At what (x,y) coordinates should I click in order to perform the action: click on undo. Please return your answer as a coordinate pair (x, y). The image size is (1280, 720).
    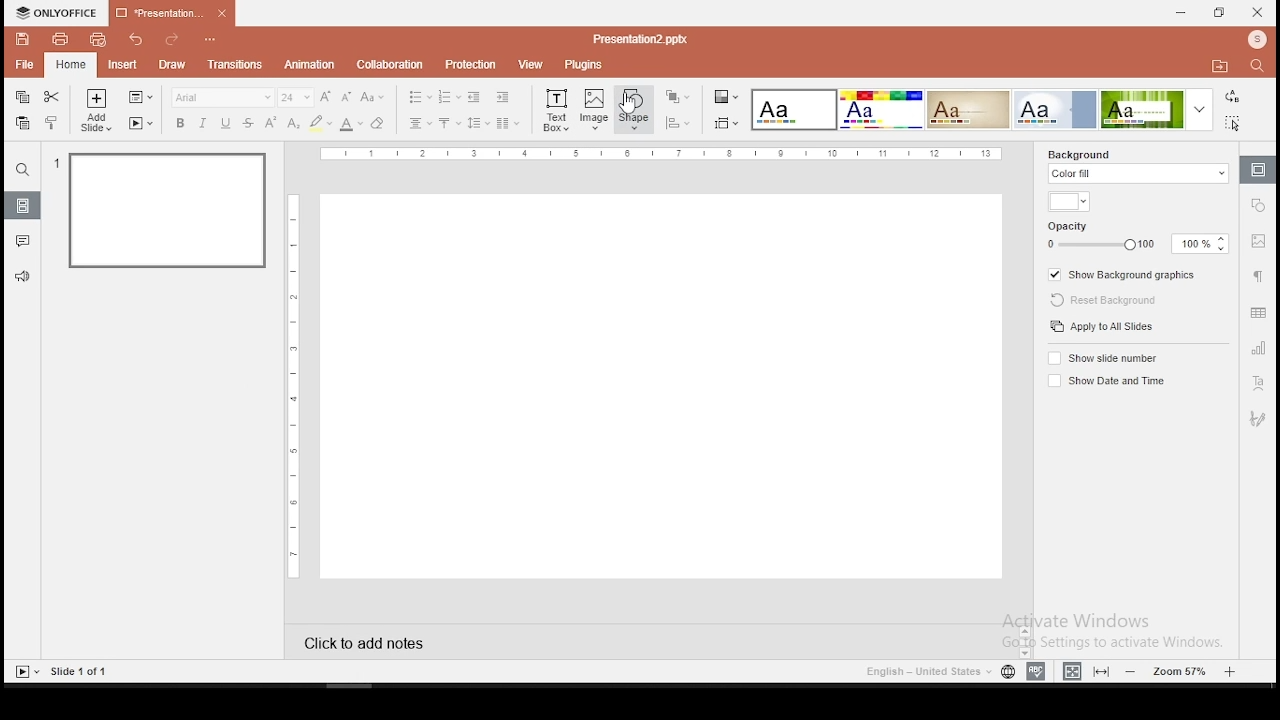
    Looking at the image, I should click on (138, 39).